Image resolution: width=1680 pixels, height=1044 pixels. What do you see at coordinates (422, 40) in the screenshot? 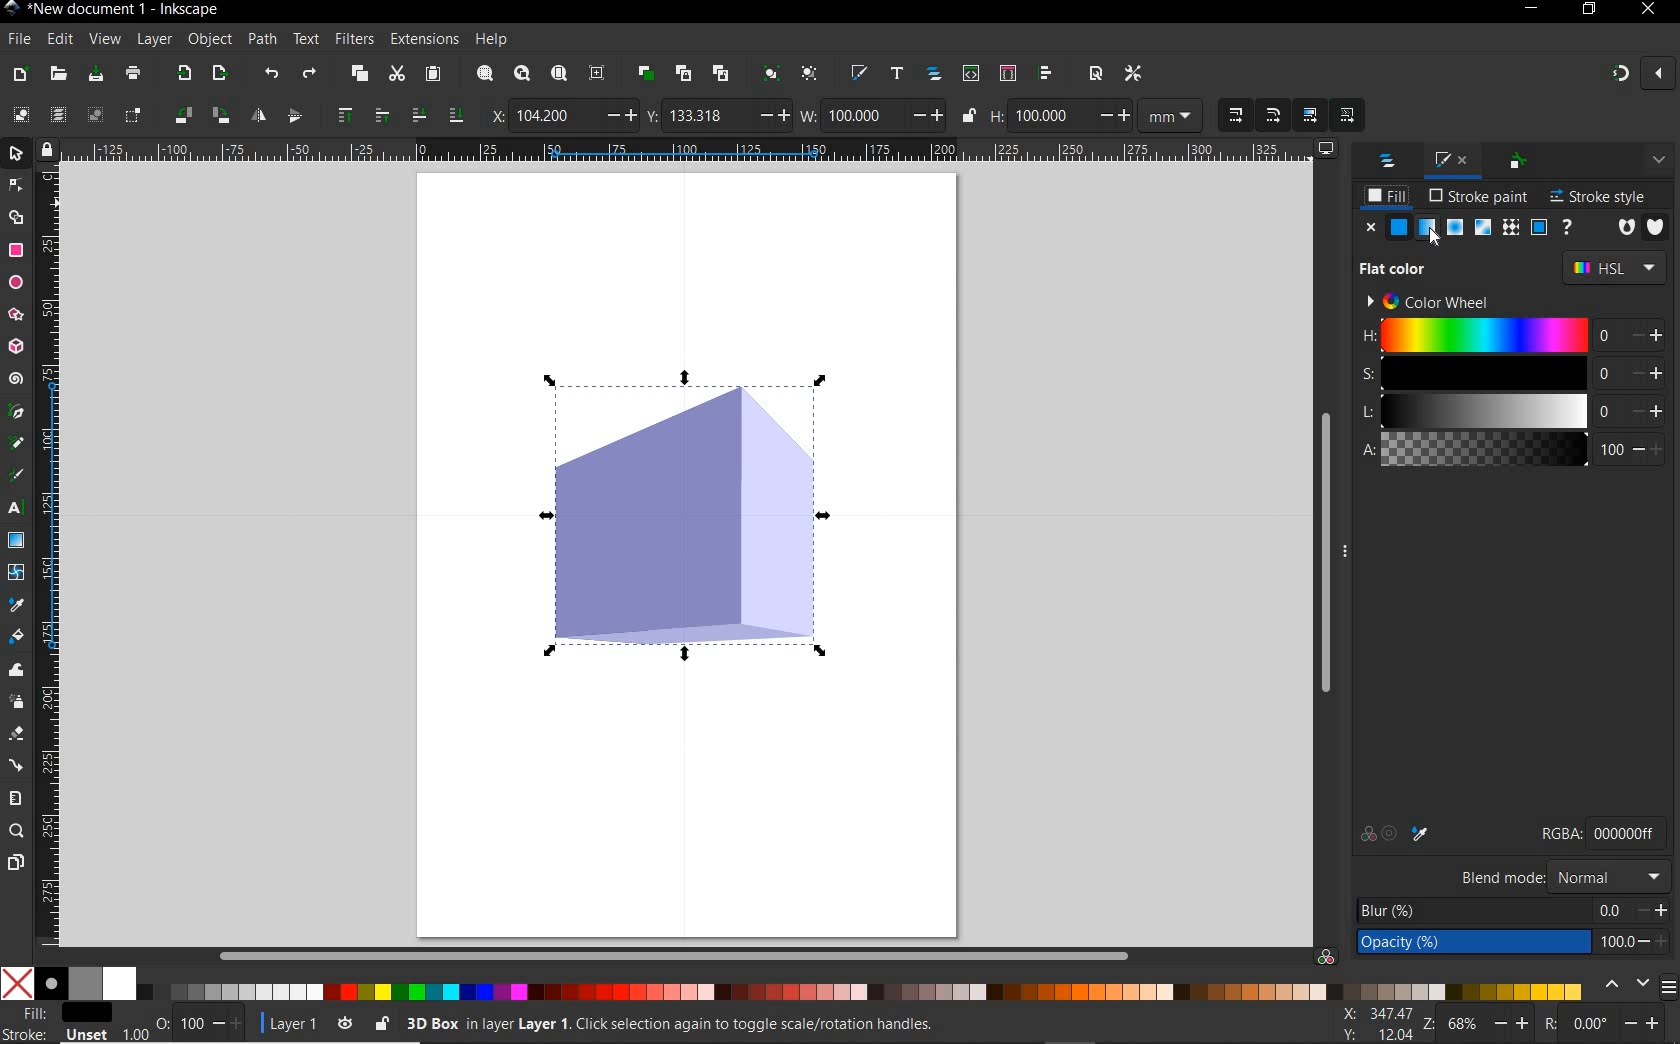
I see `EXTENSIONS` at bounding box center [422, 40].